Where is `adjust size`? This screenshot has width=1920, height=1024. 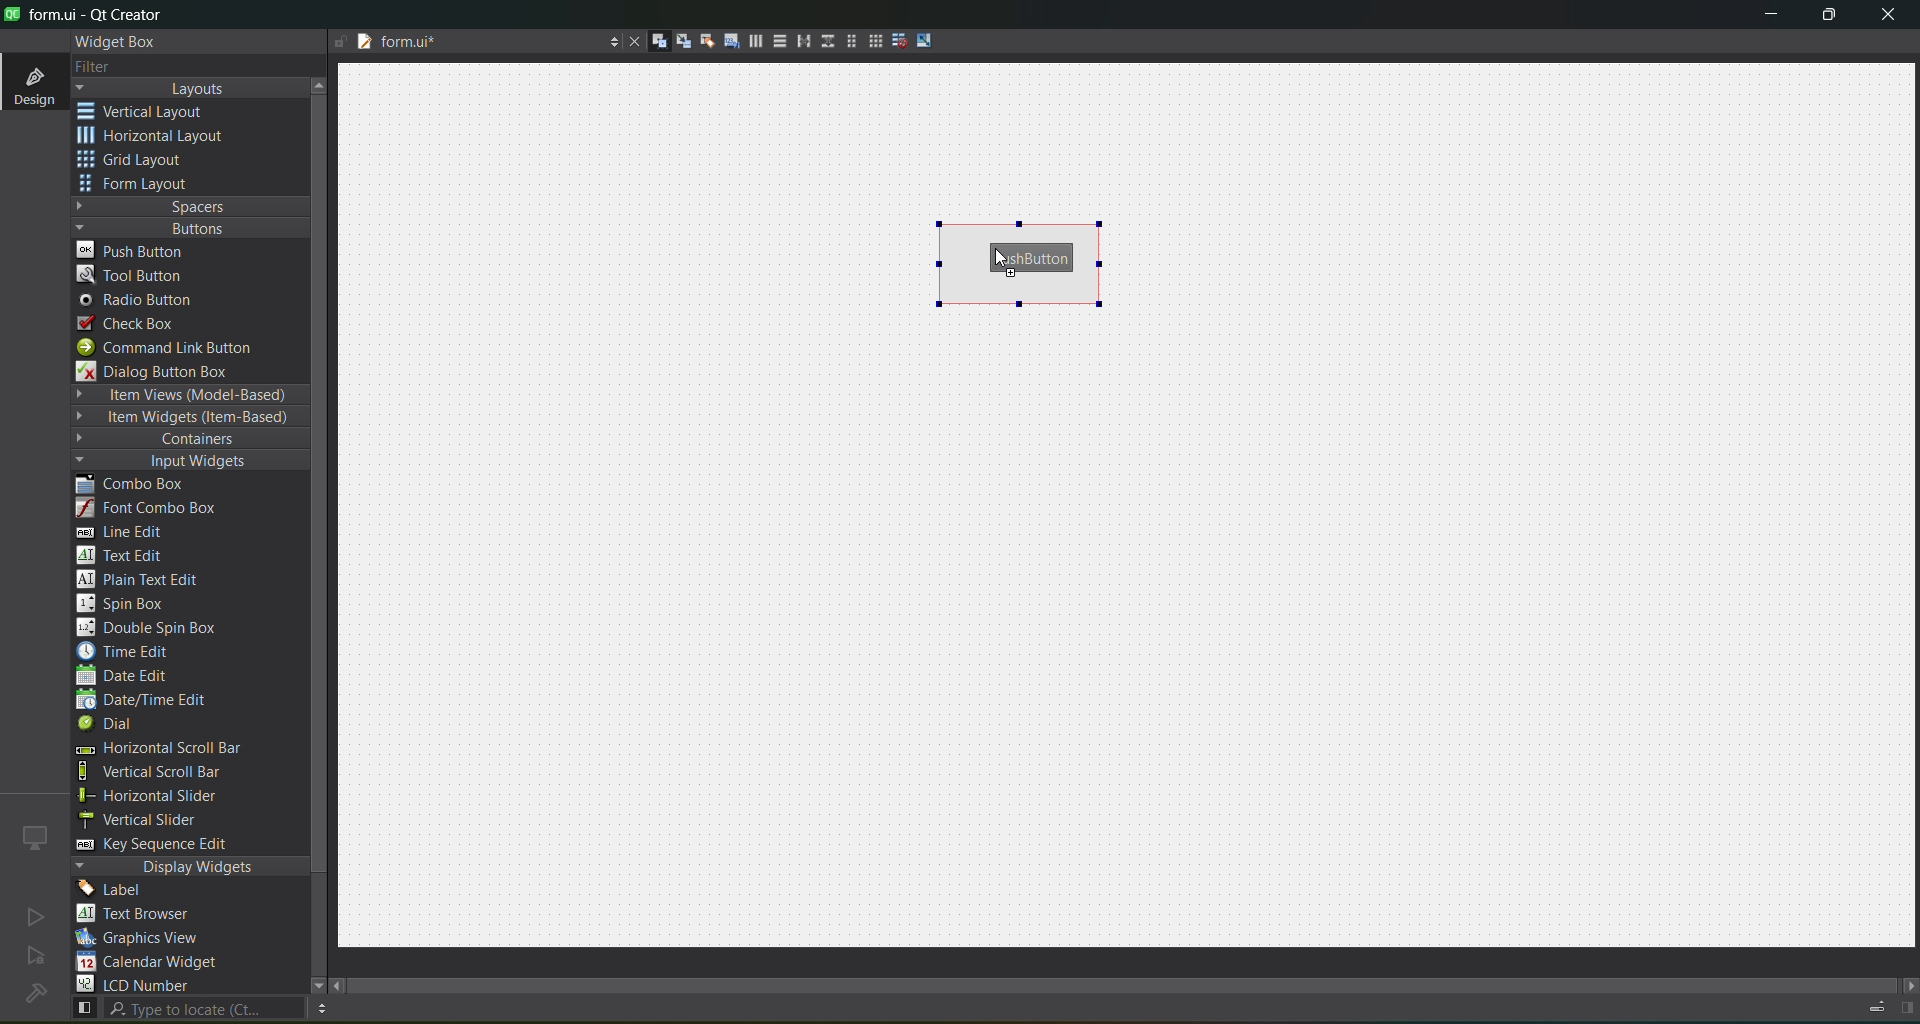
adjust size is located at coordinates (929, 40).